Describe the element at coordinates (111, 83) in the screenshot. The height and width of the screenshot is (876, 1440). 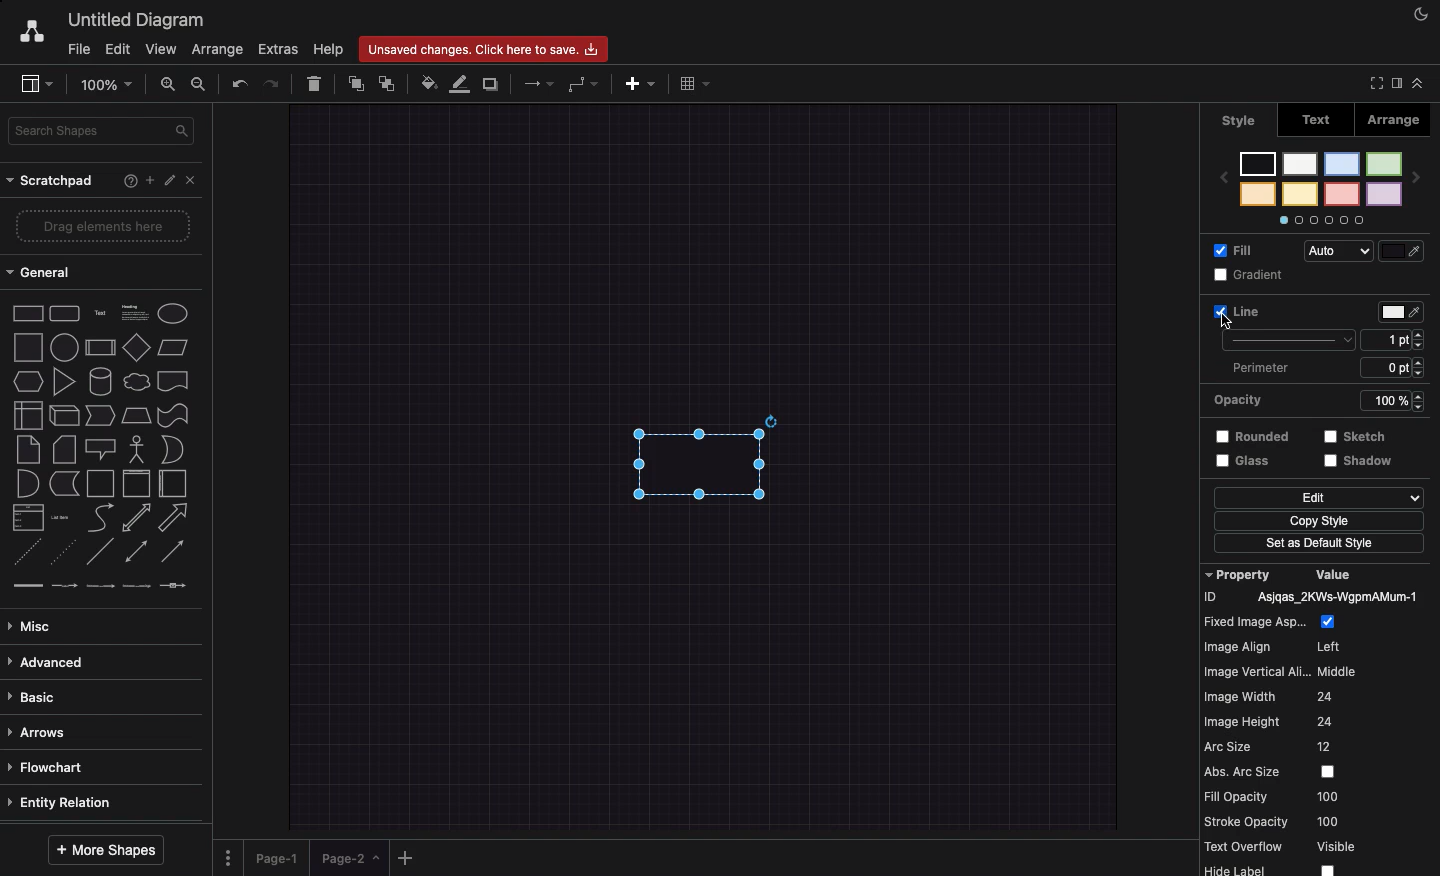
I see `Zoom` at that location.